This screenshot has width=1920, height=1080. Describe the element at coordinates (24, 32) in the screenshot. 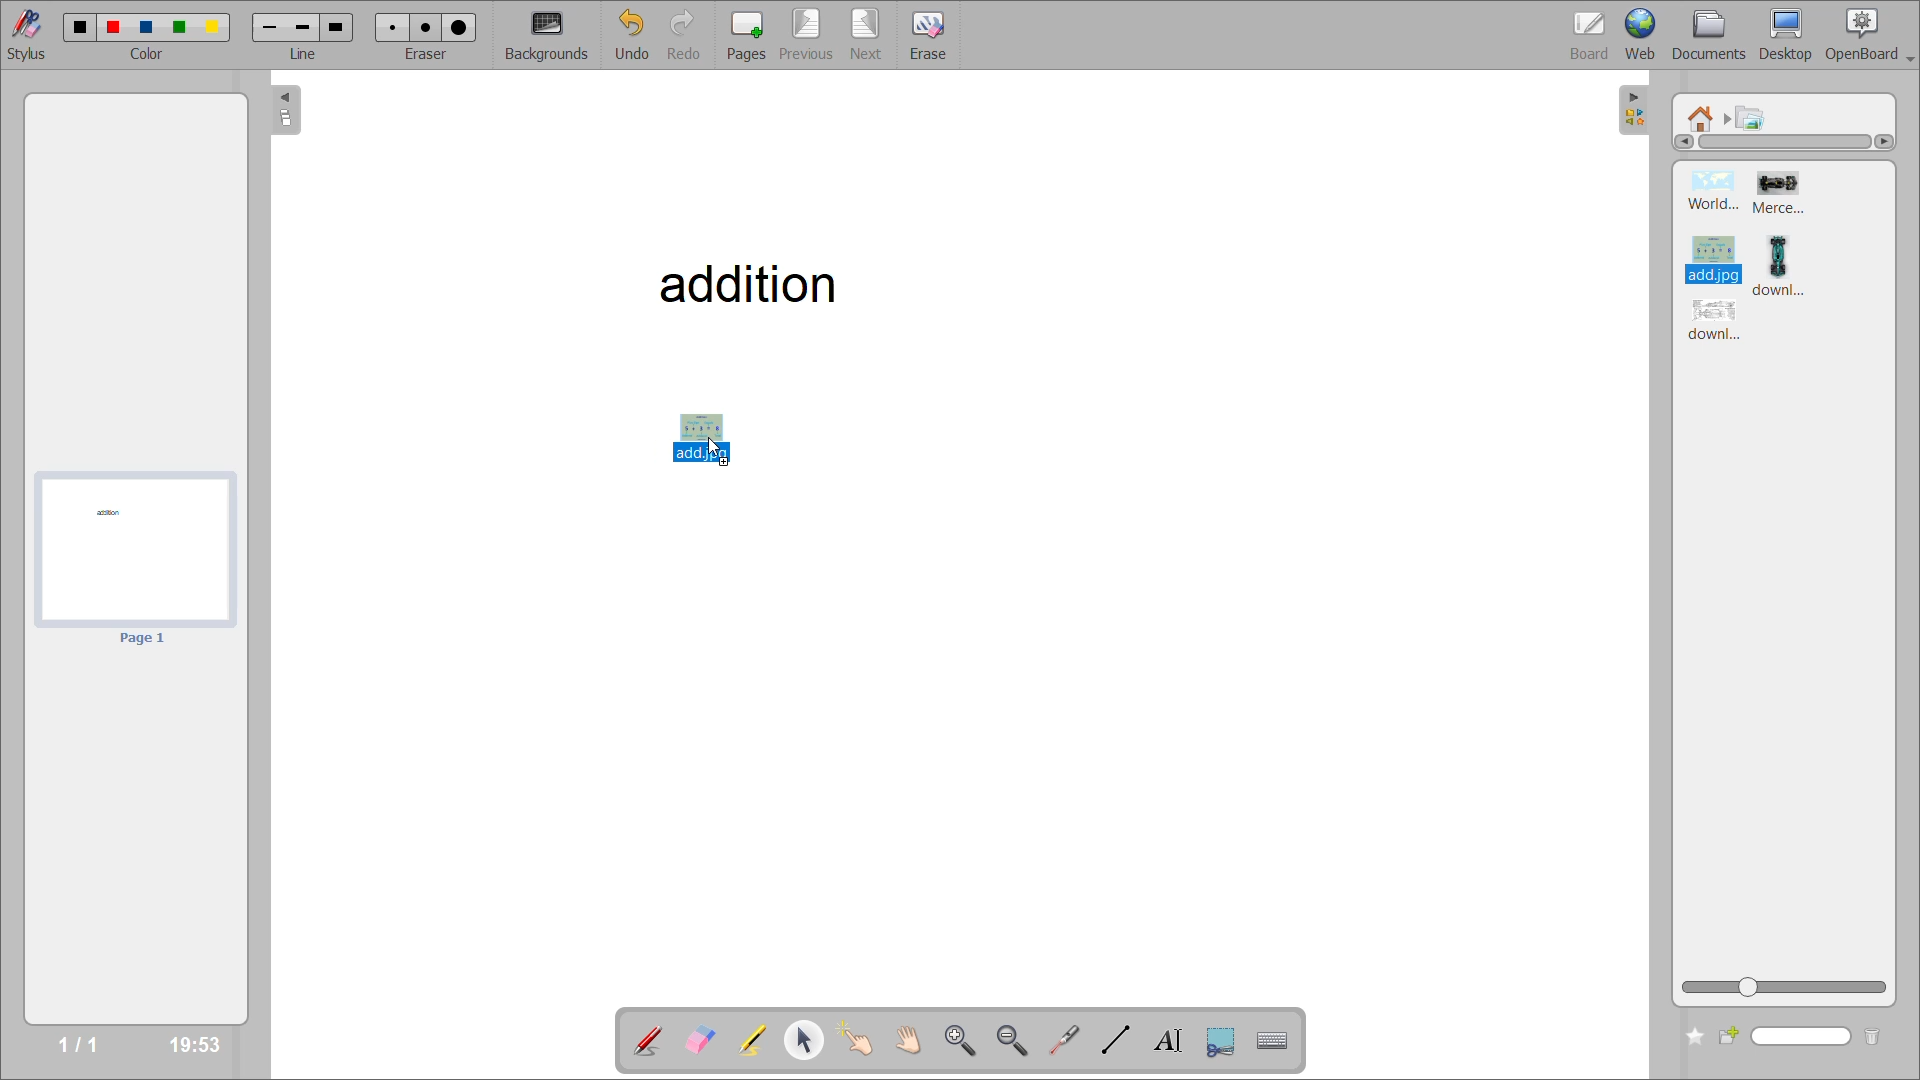

I see `stylus` at that location.